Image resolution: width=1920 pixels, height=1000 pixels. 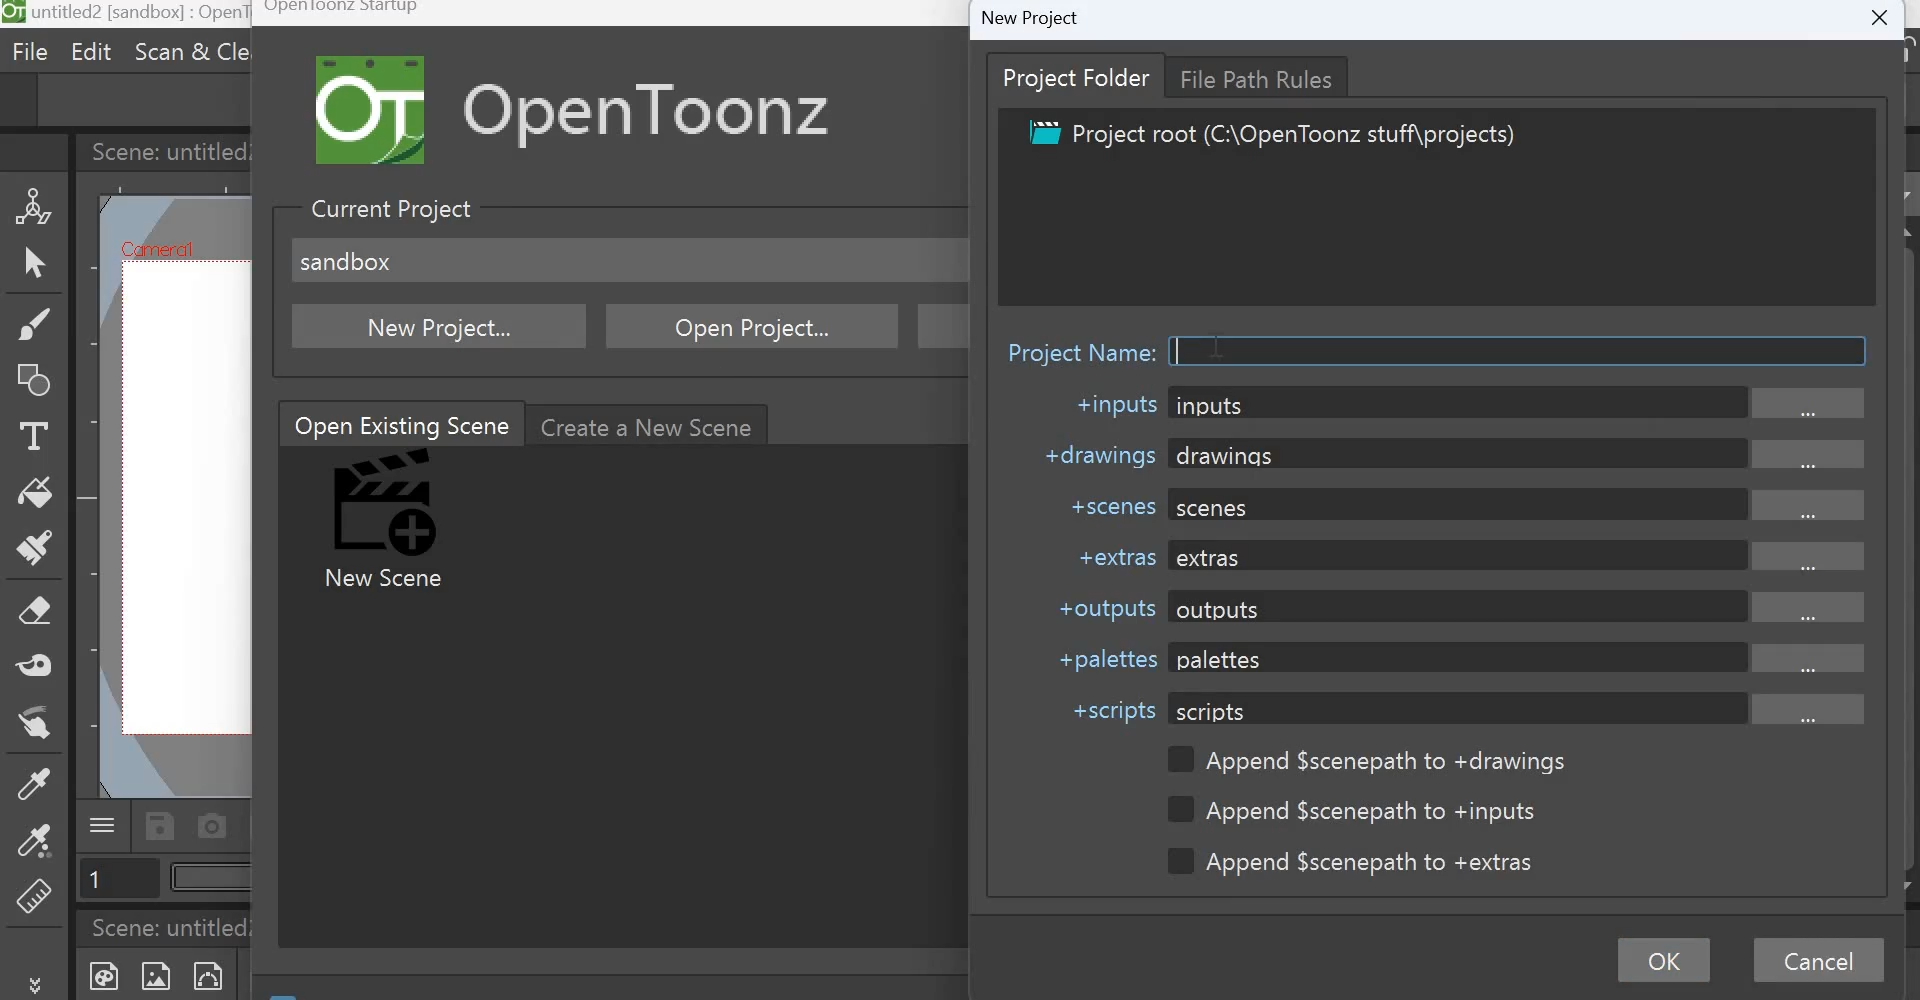 I want to click on scripts, so click(x=1517, y=708).